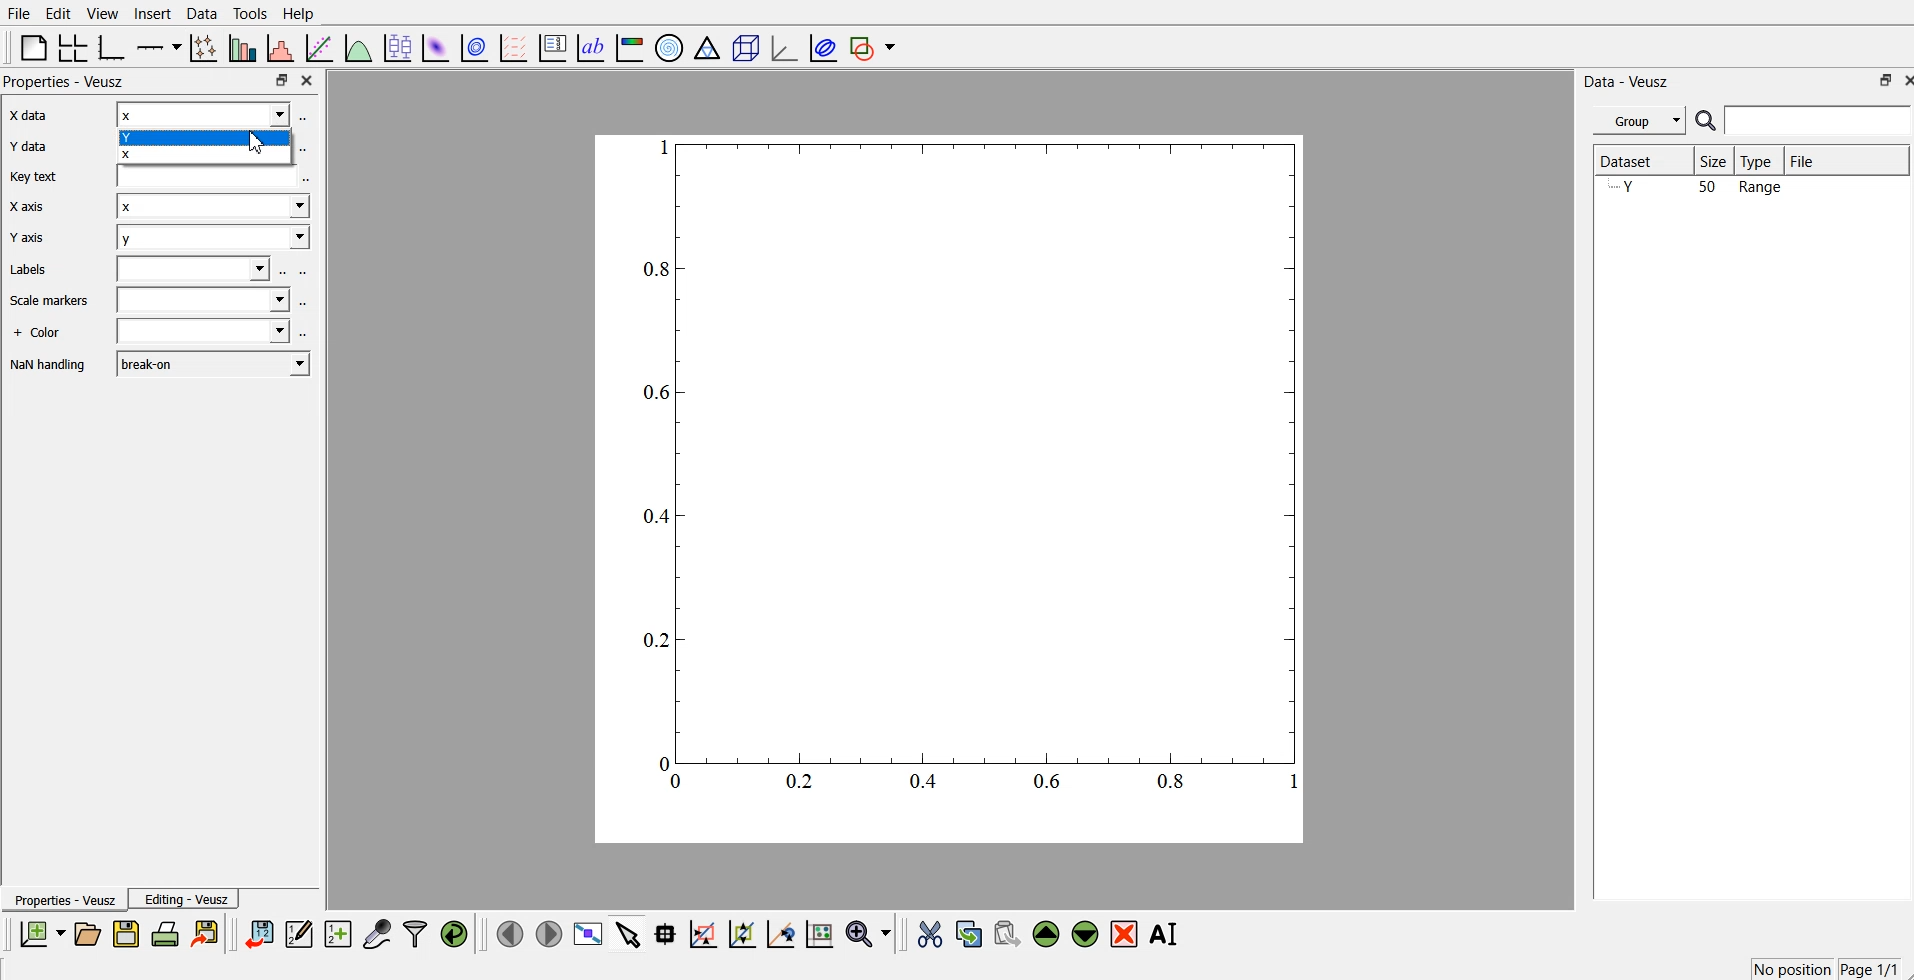  Describe the element at coordinates (48, 177) in the screenshot. I see `key text` at that location.